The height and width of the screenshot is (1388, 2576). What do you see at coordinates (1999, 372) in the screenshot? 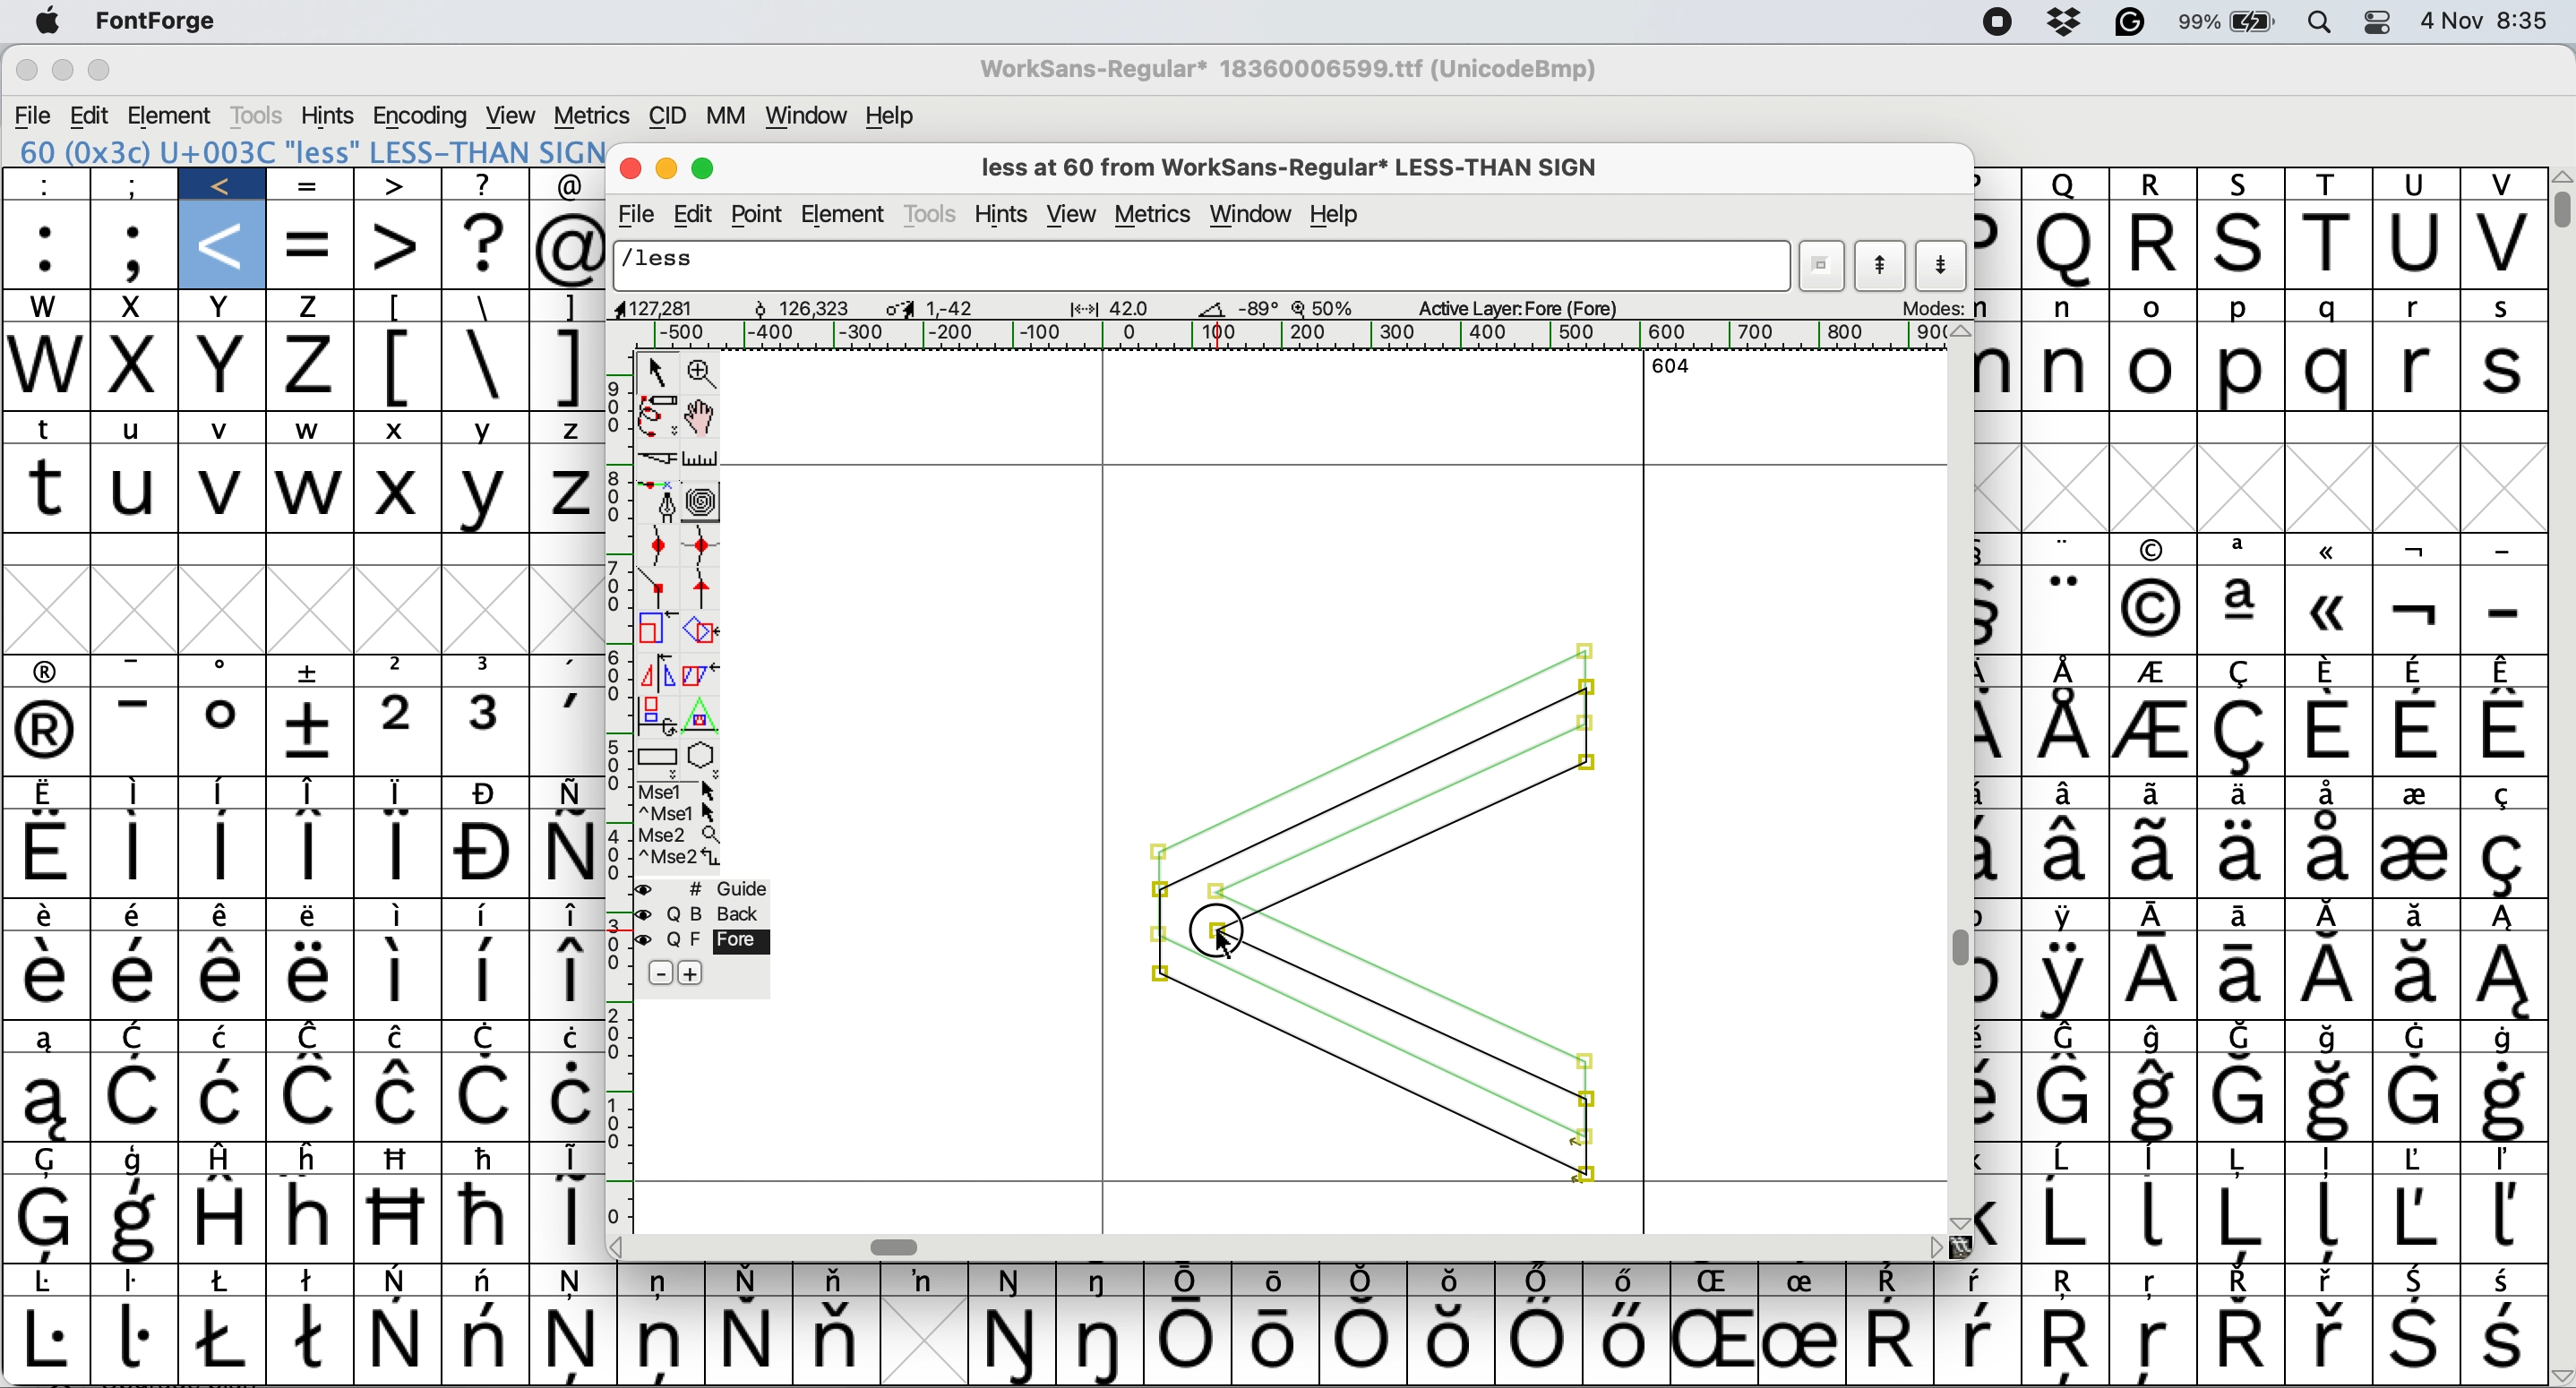
I see `m` at bounding box center [1999, 372].